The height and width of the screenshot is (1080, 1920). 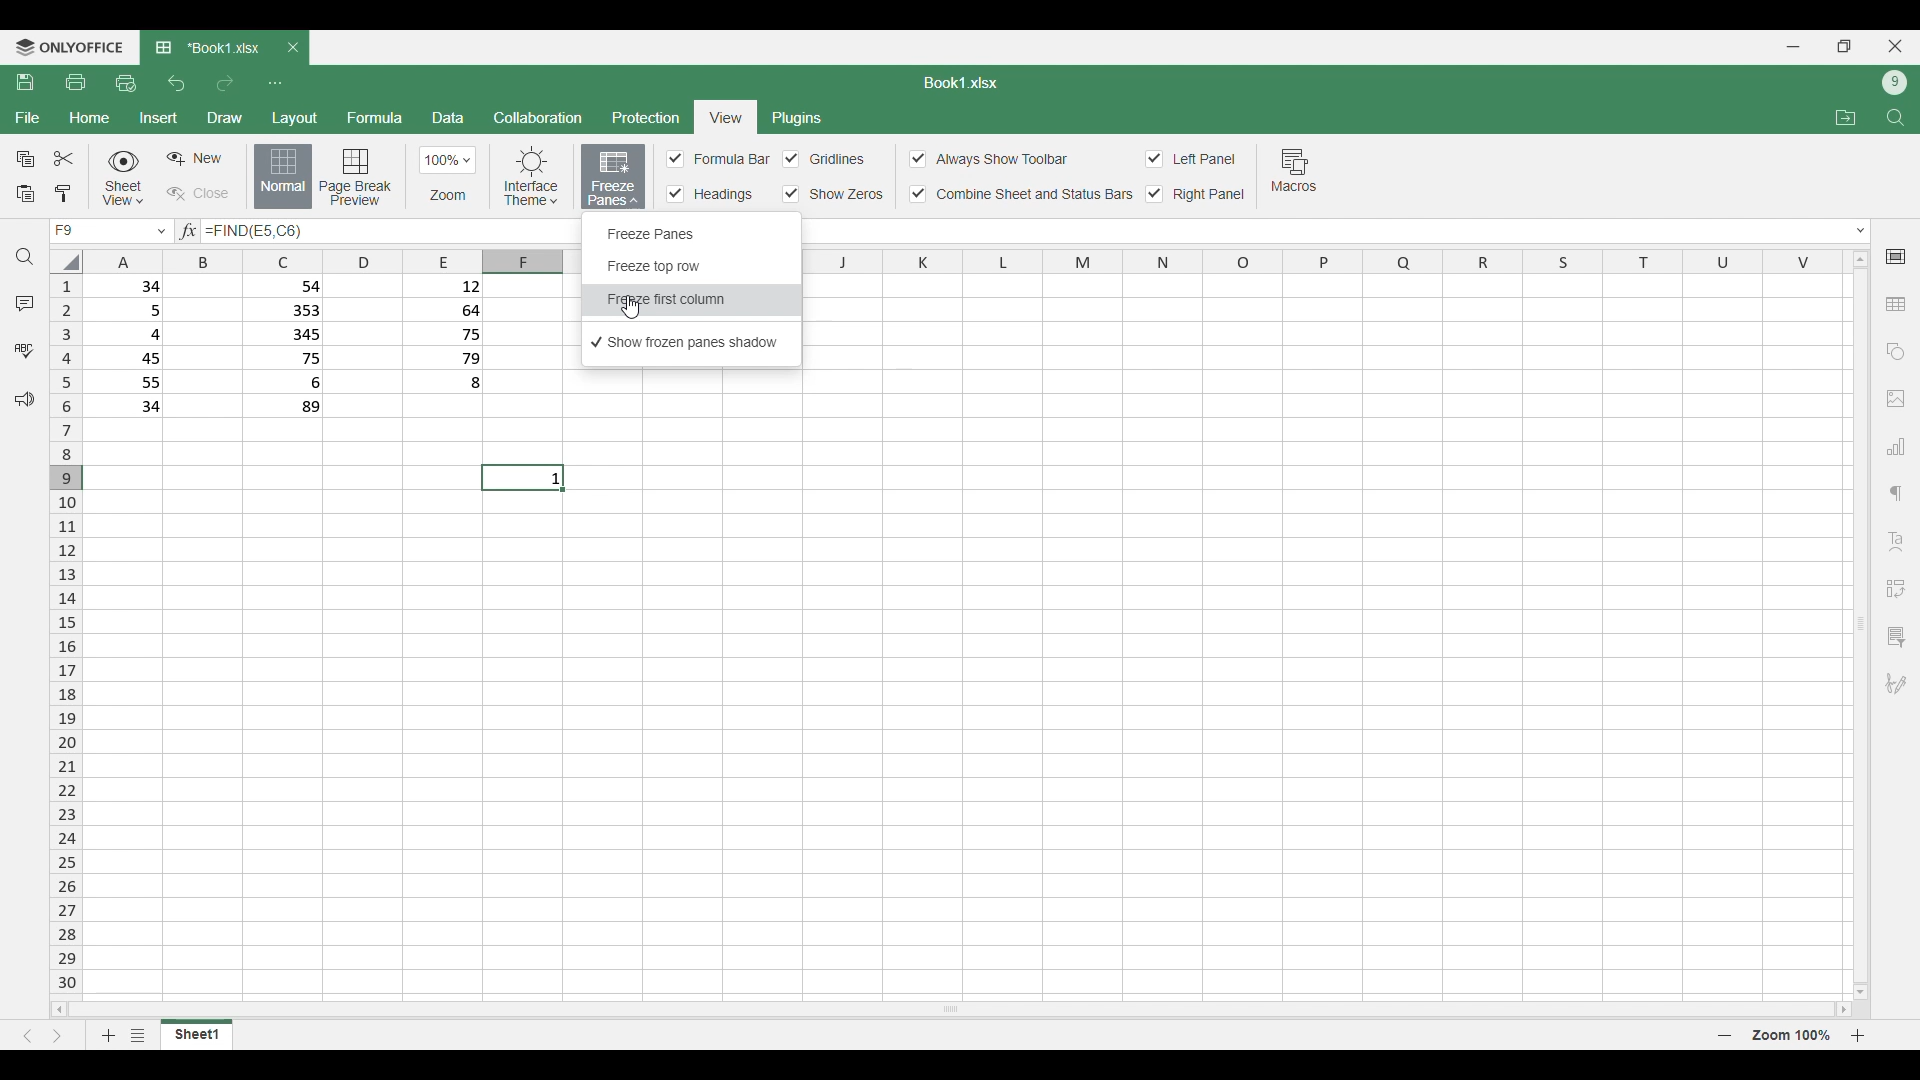 I want to click on Customize quick access, so click(x=275, y=84).